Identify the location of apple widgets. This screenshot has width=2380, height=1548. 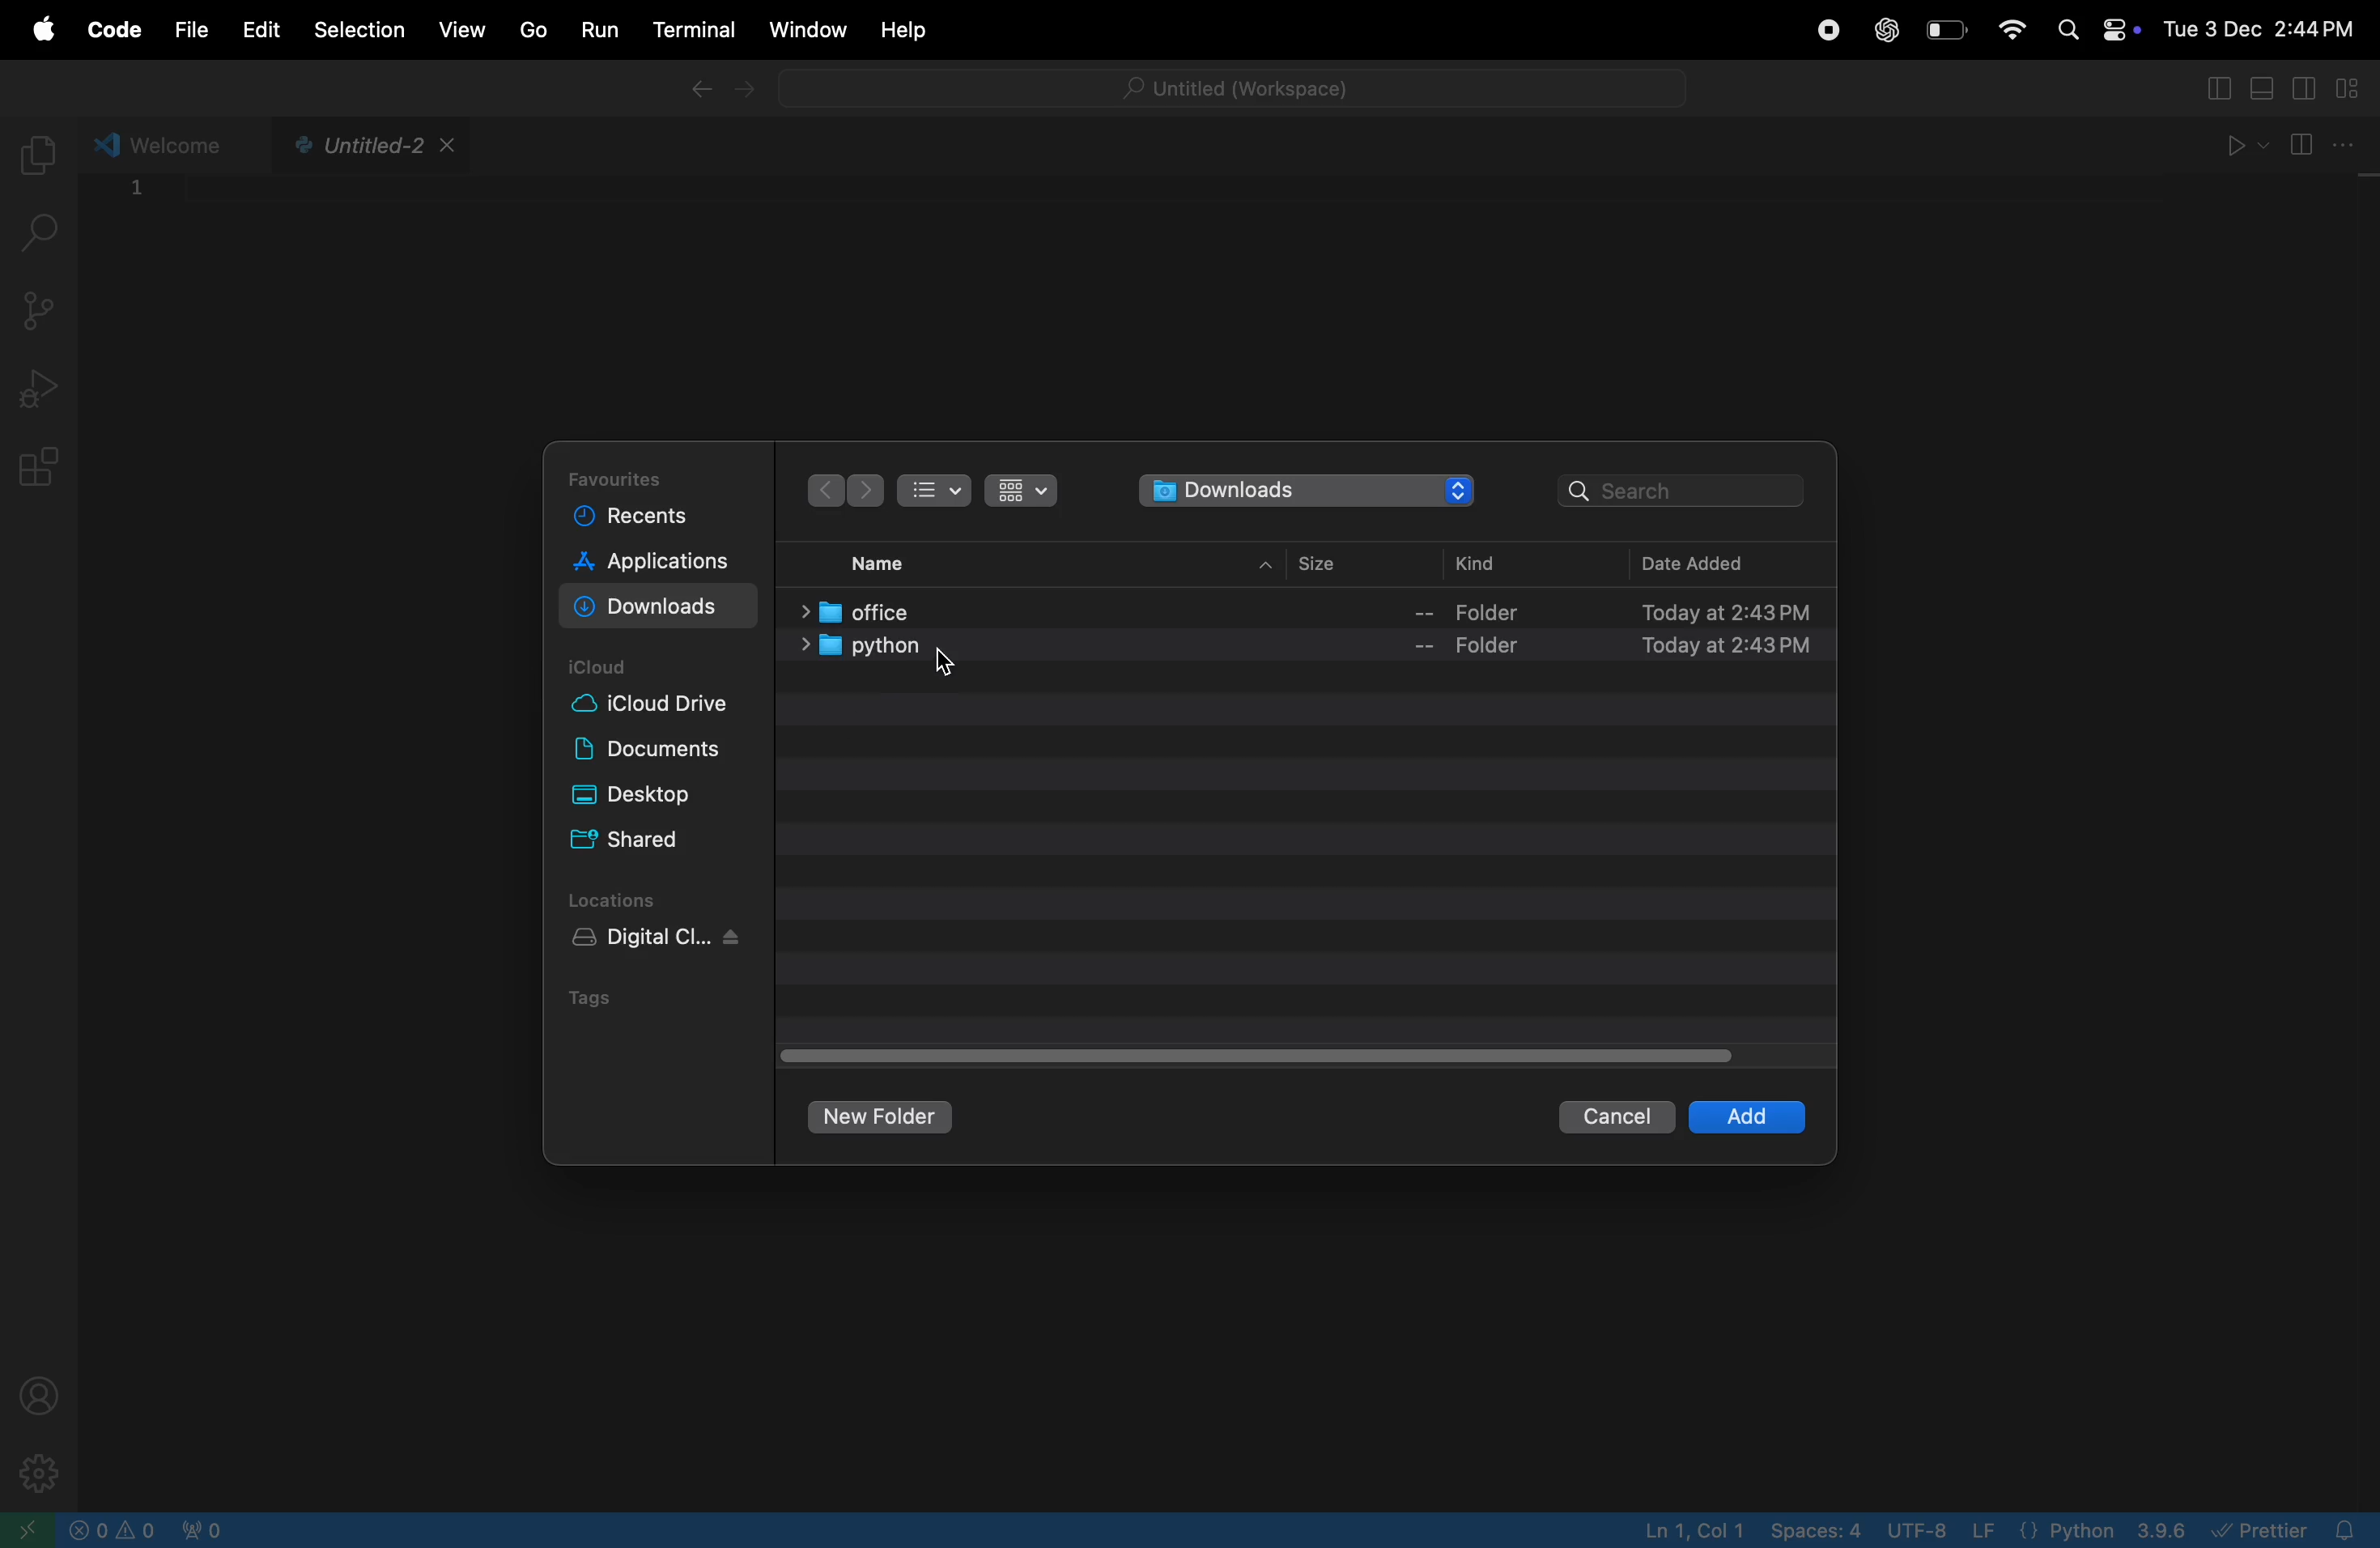
(2092, 27).